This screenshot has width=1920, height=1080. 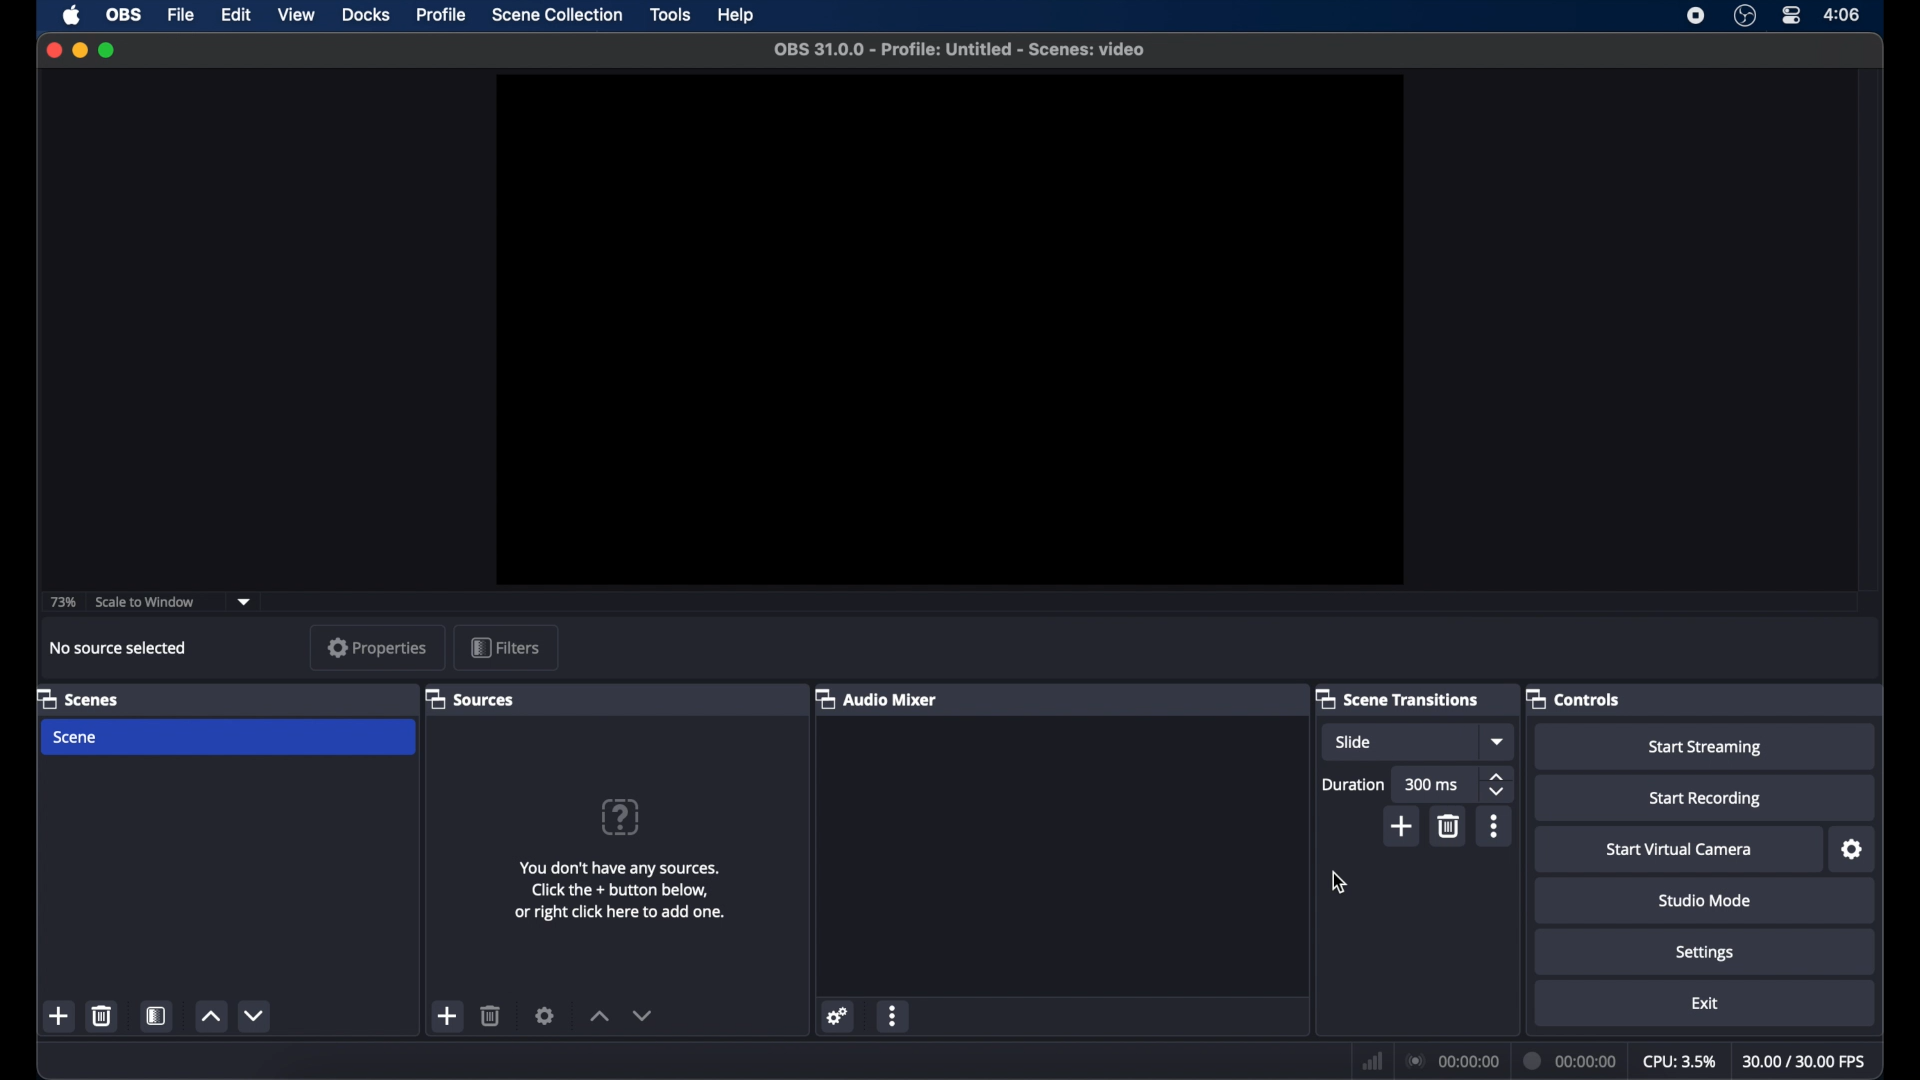 I want to click on scene filters, so click(x=157, y=1016).